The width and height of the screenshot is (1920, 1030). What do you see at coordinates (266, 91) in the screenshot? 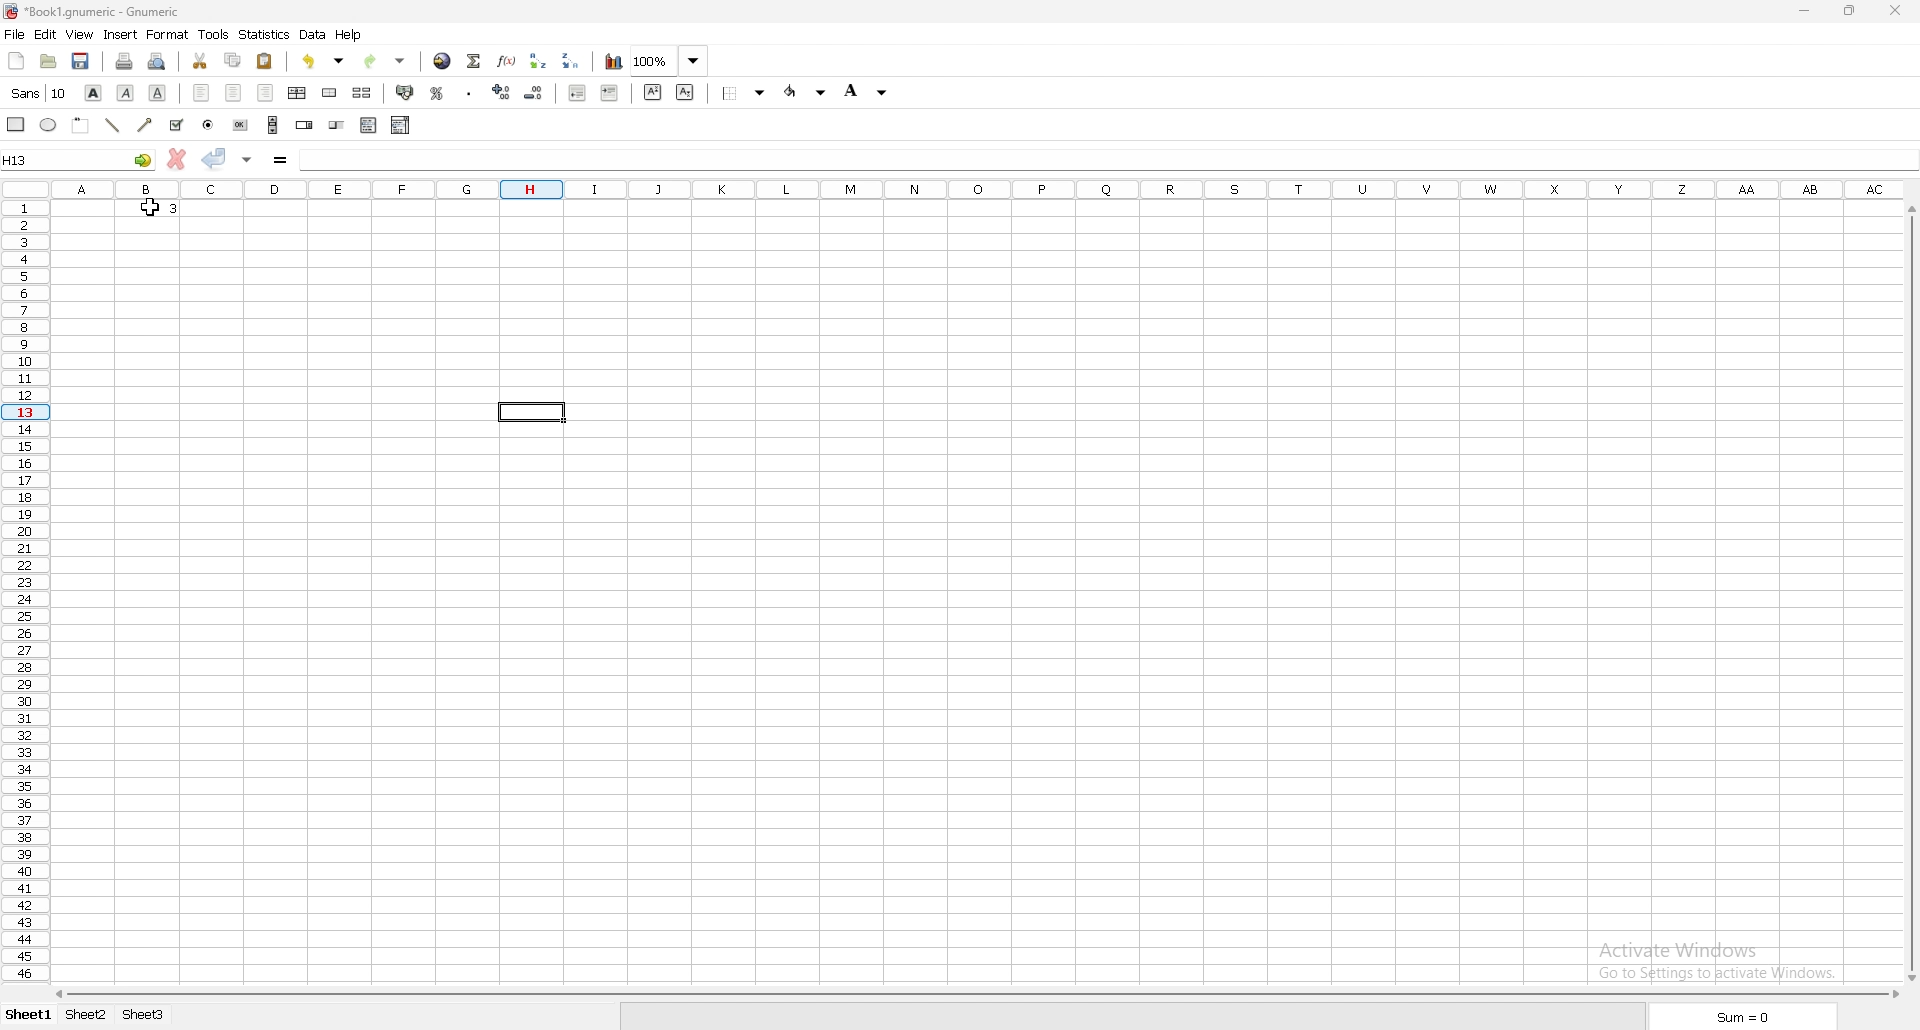
I see `right indent` at bounding box center [266, 91].